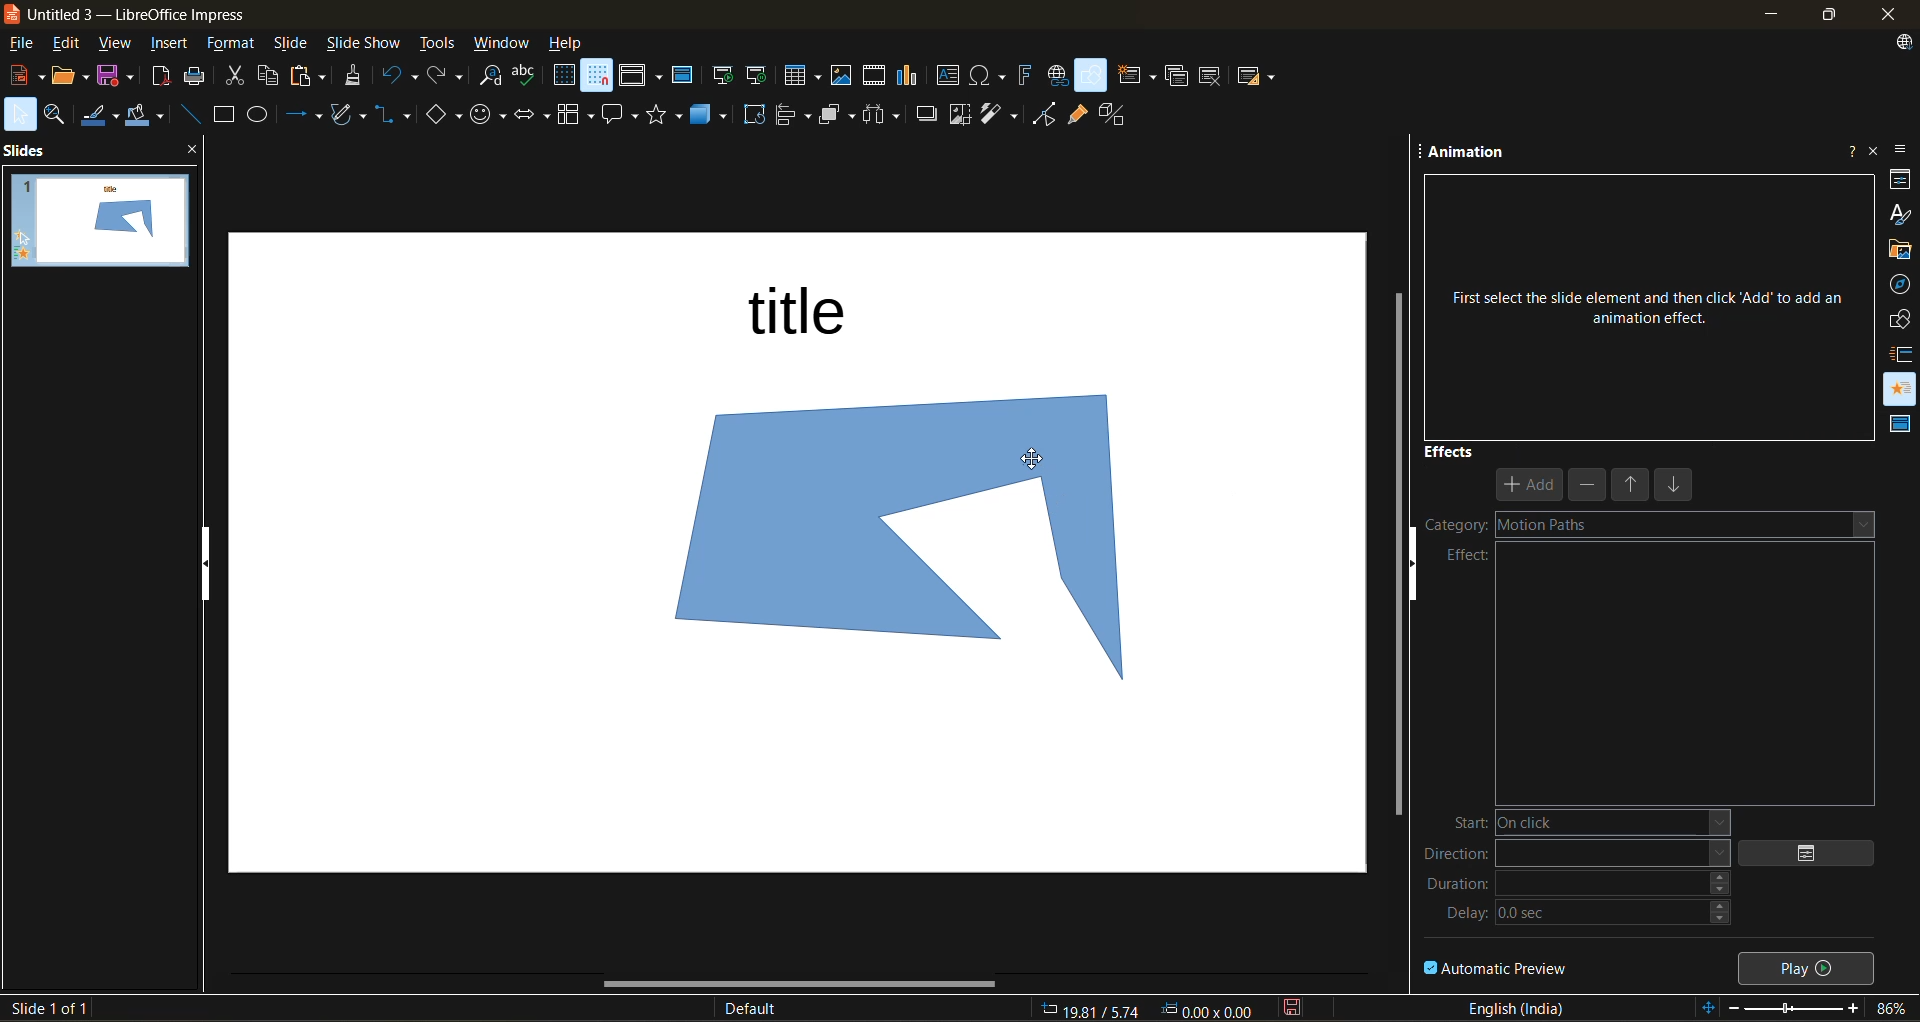 The image size is (1920, 1022). I want to click on cursor, so click(1034, 460).